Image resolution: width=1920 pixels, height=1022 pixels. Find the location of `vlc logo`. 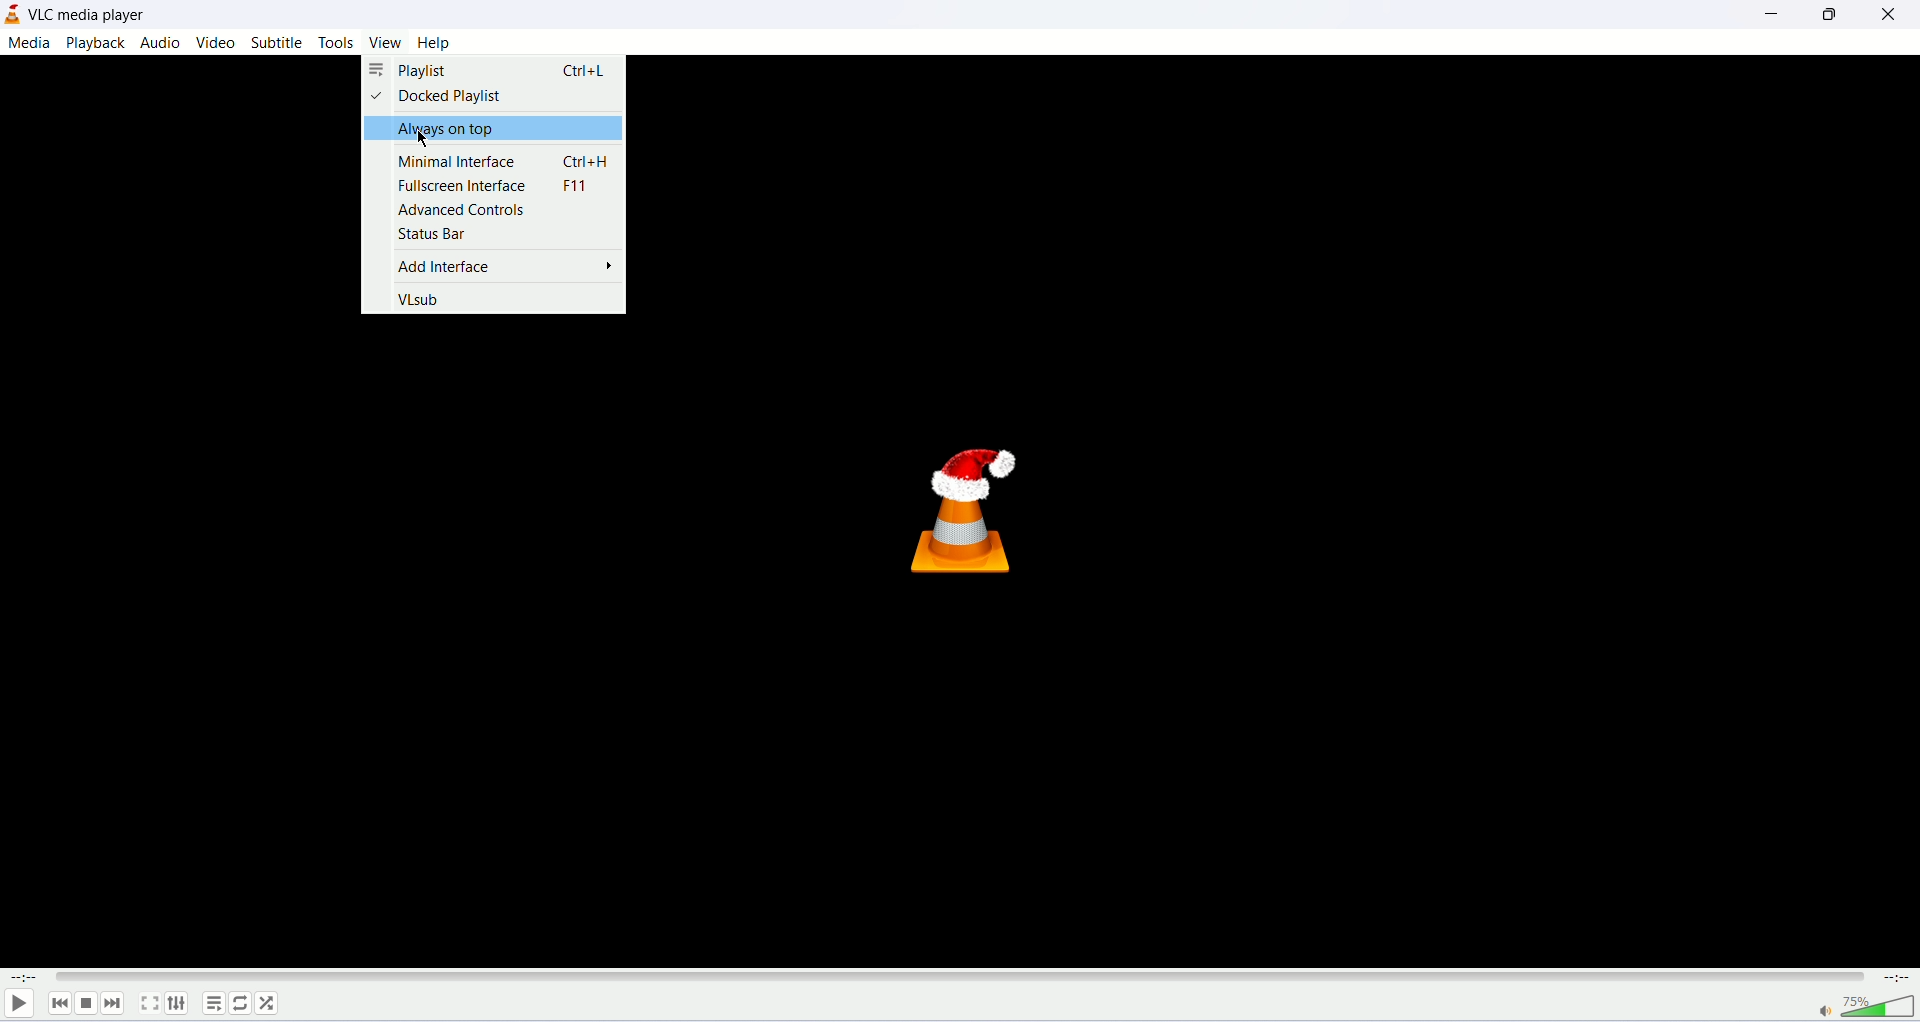

vlc logo is located at coordinates (967, 509).